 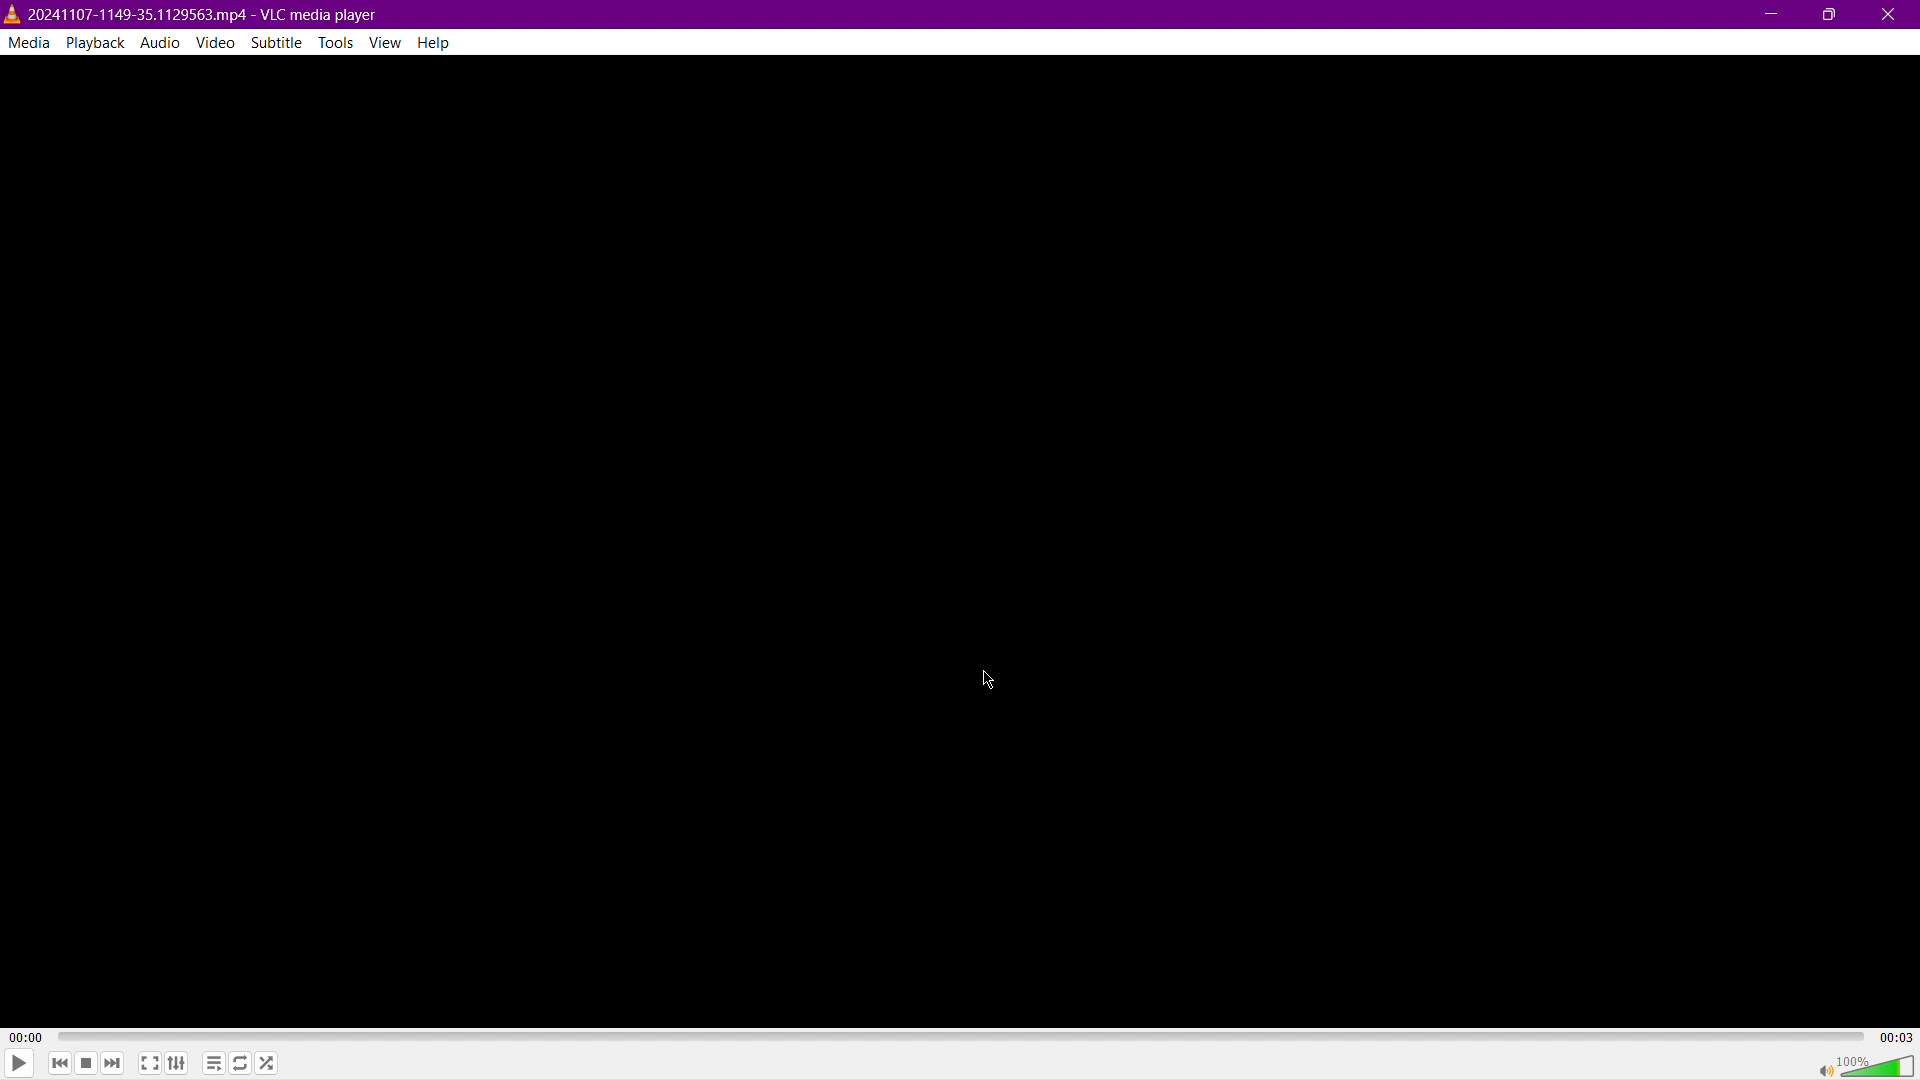 I want to click on Stop, so click(x=84, y=1065).